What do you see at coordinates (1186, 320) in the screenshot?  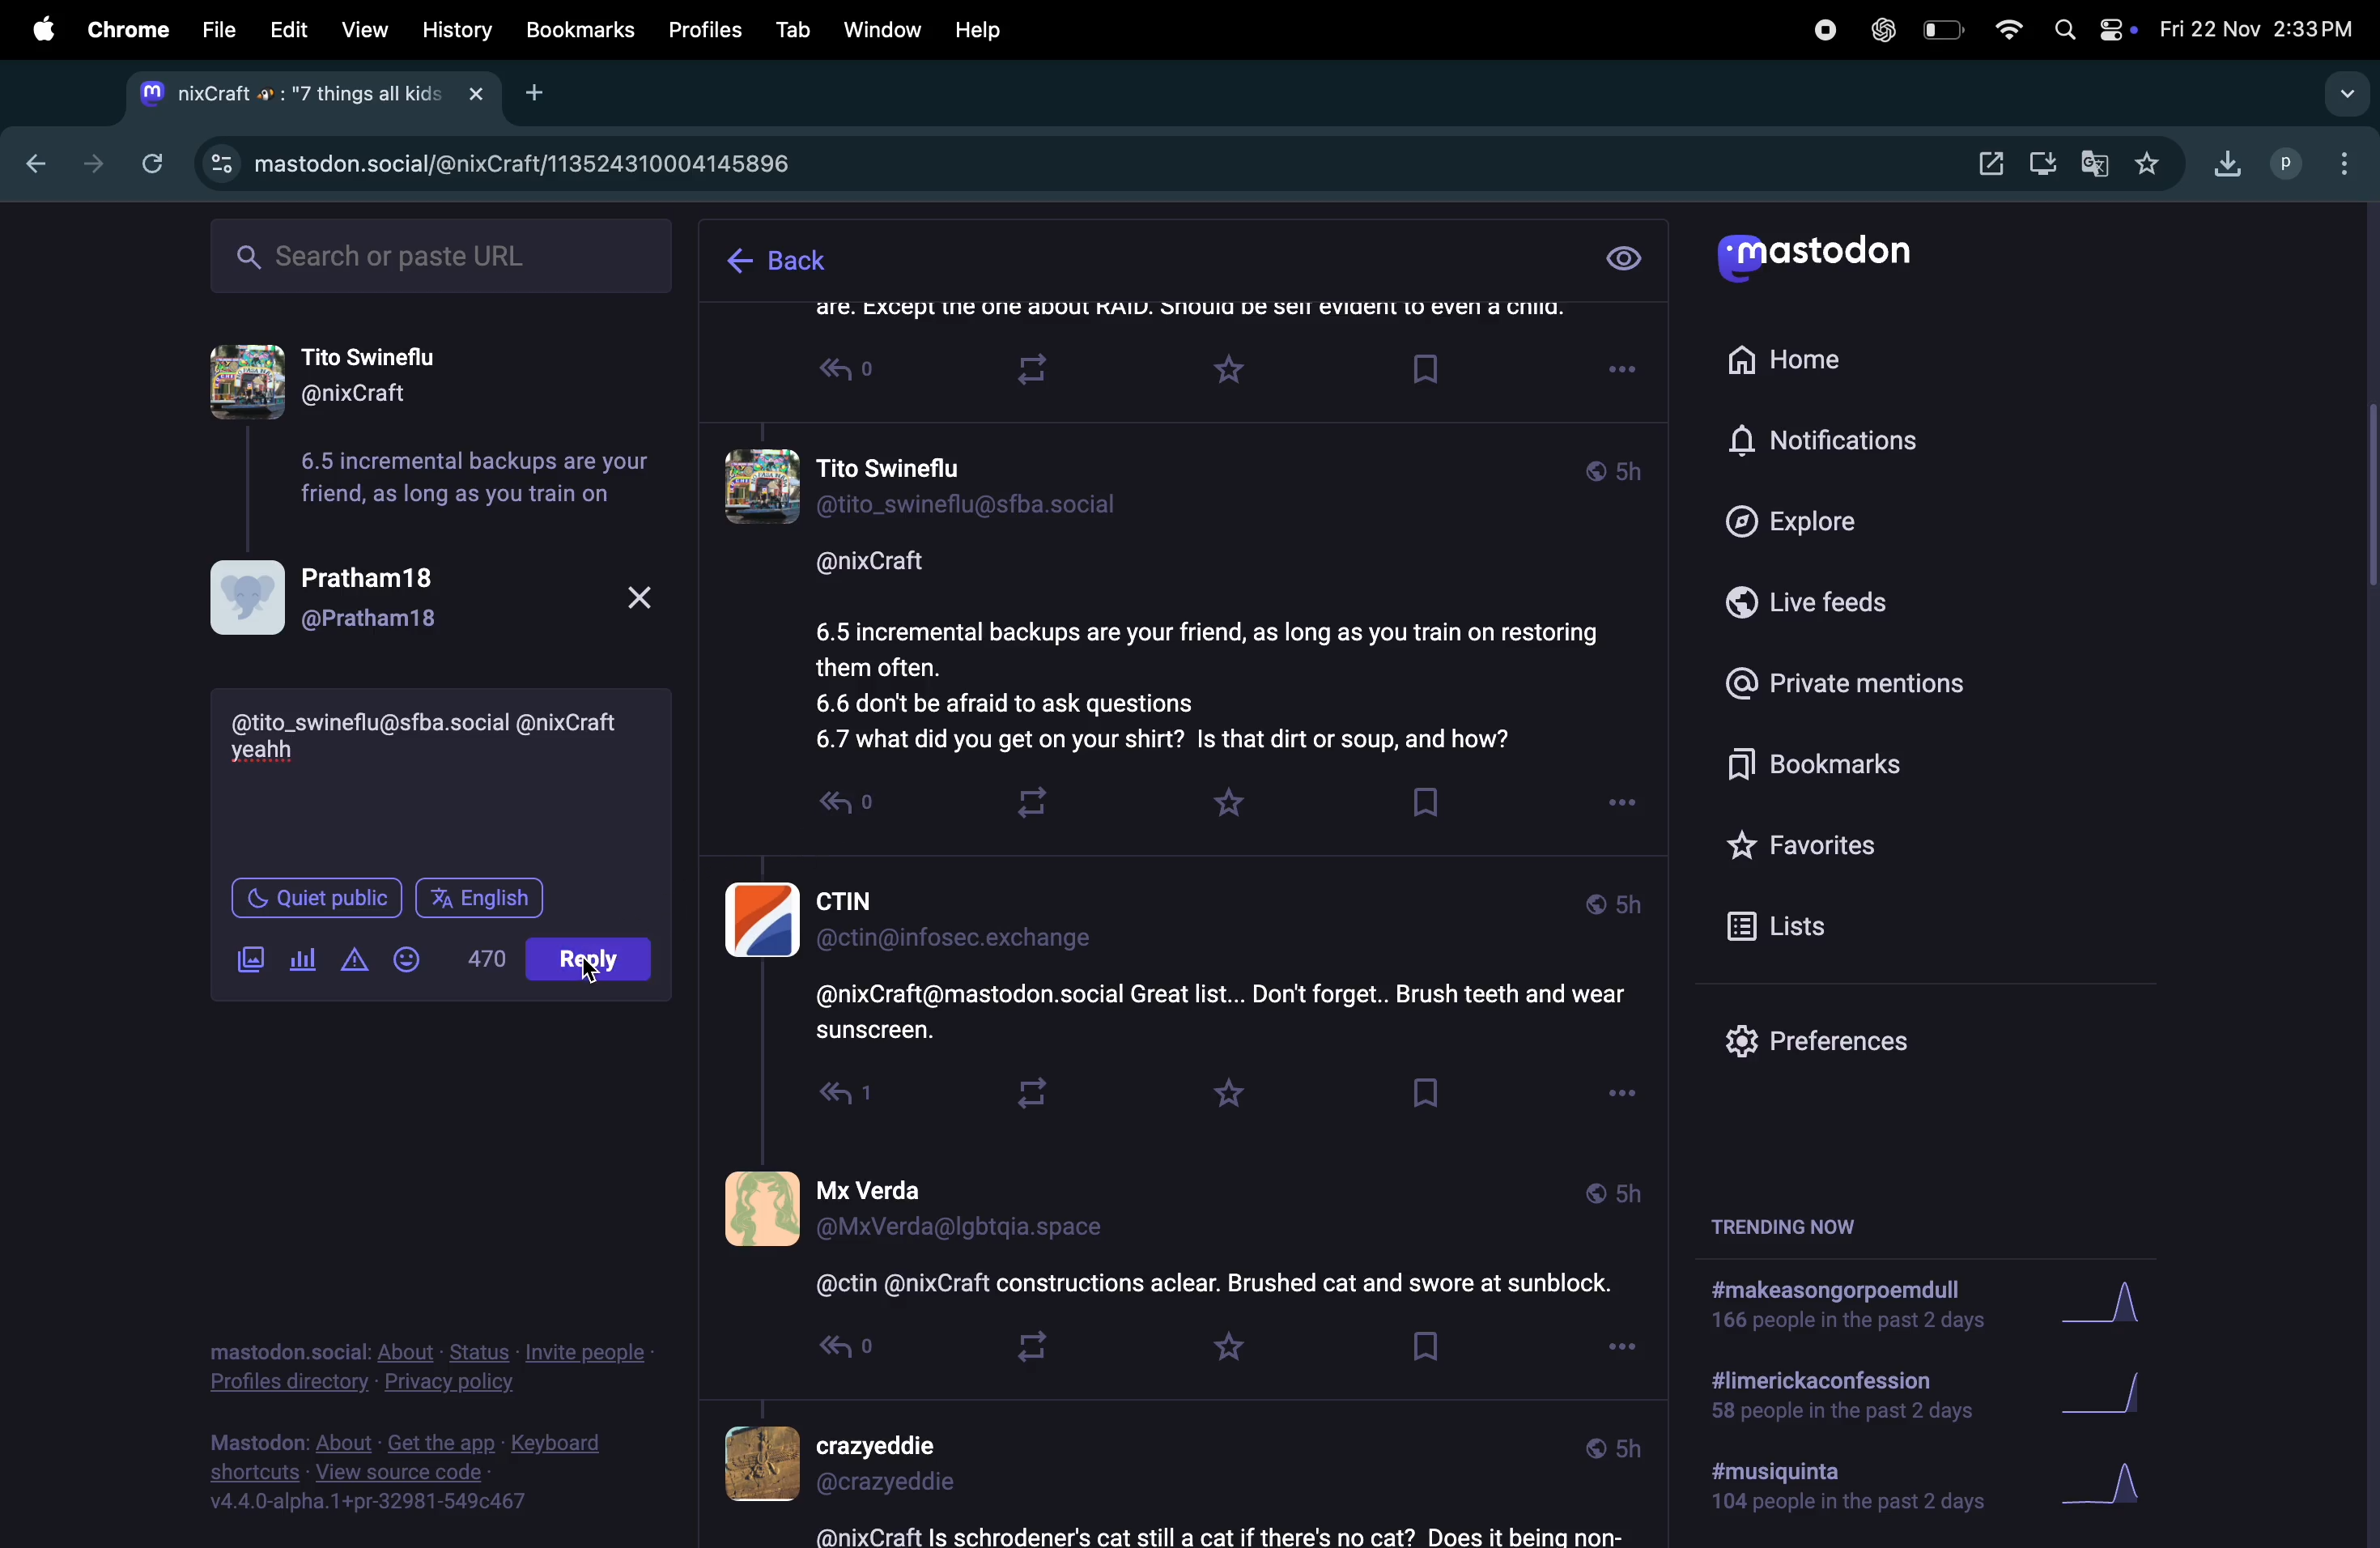 I see `thread` at bounding box center [1186, 320].